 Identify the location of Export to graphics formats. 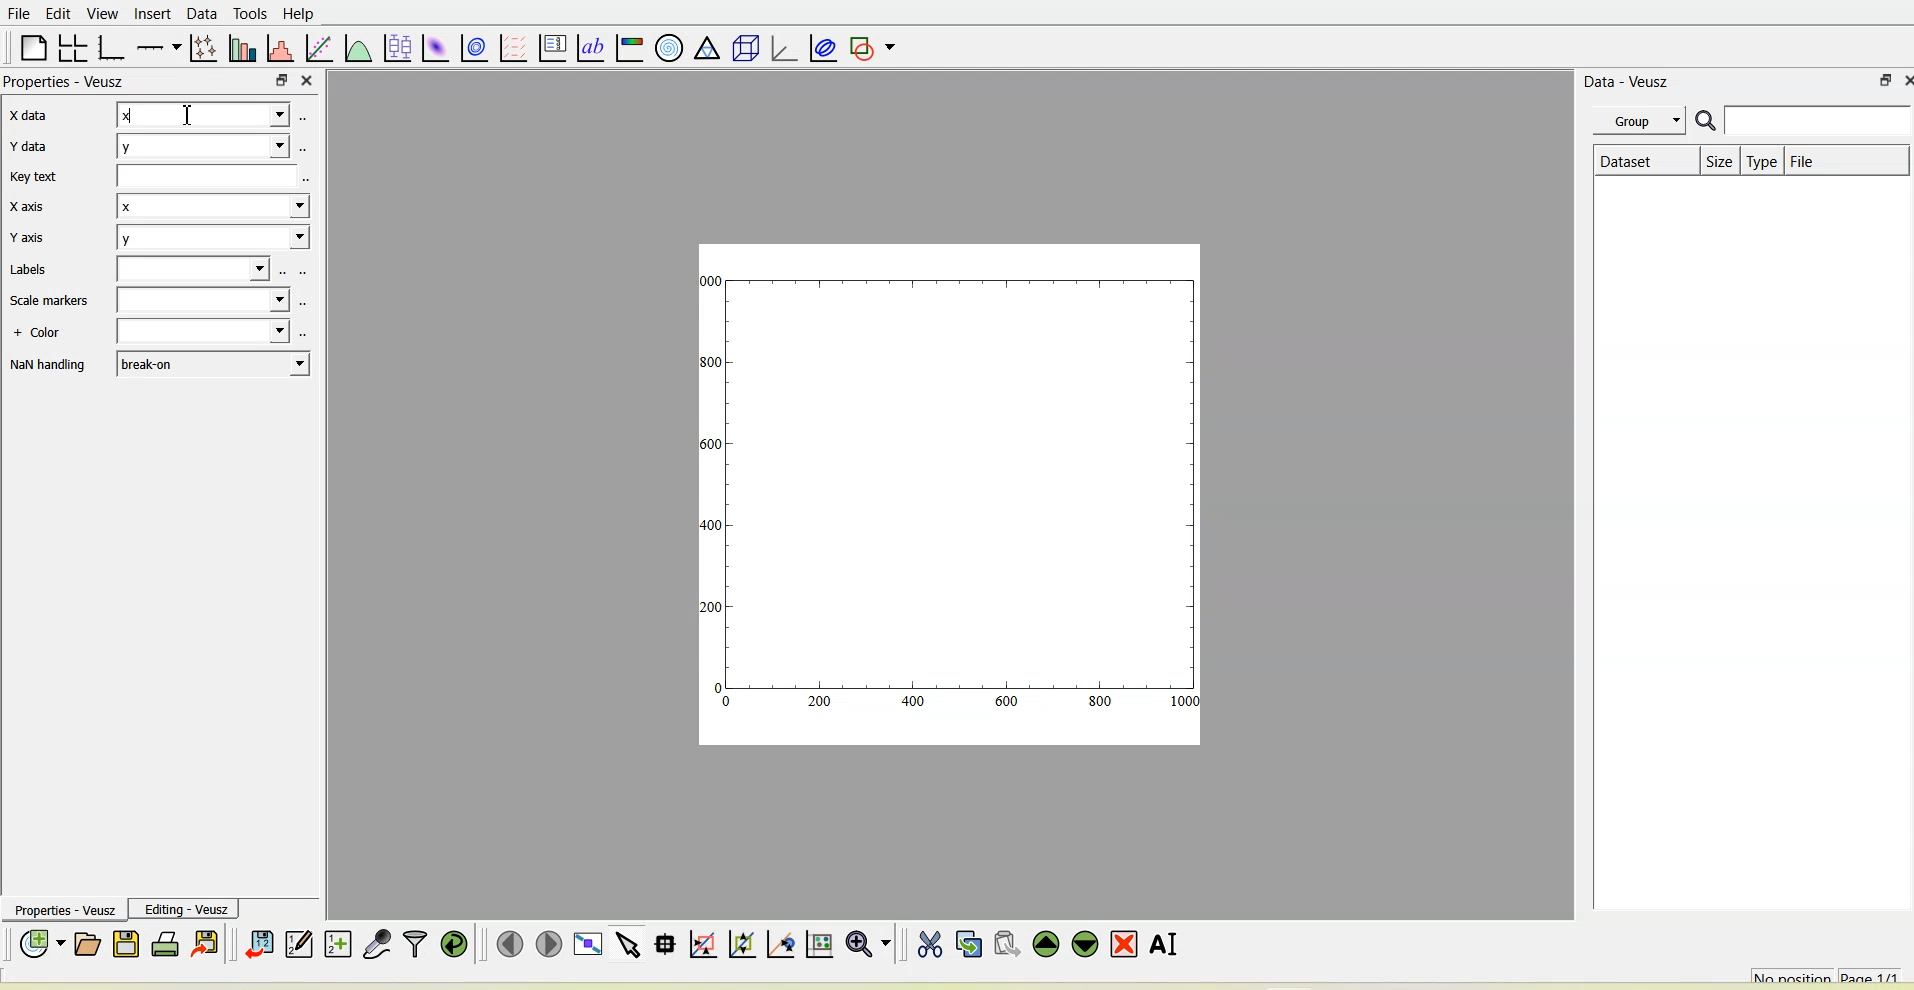
(205, 945).